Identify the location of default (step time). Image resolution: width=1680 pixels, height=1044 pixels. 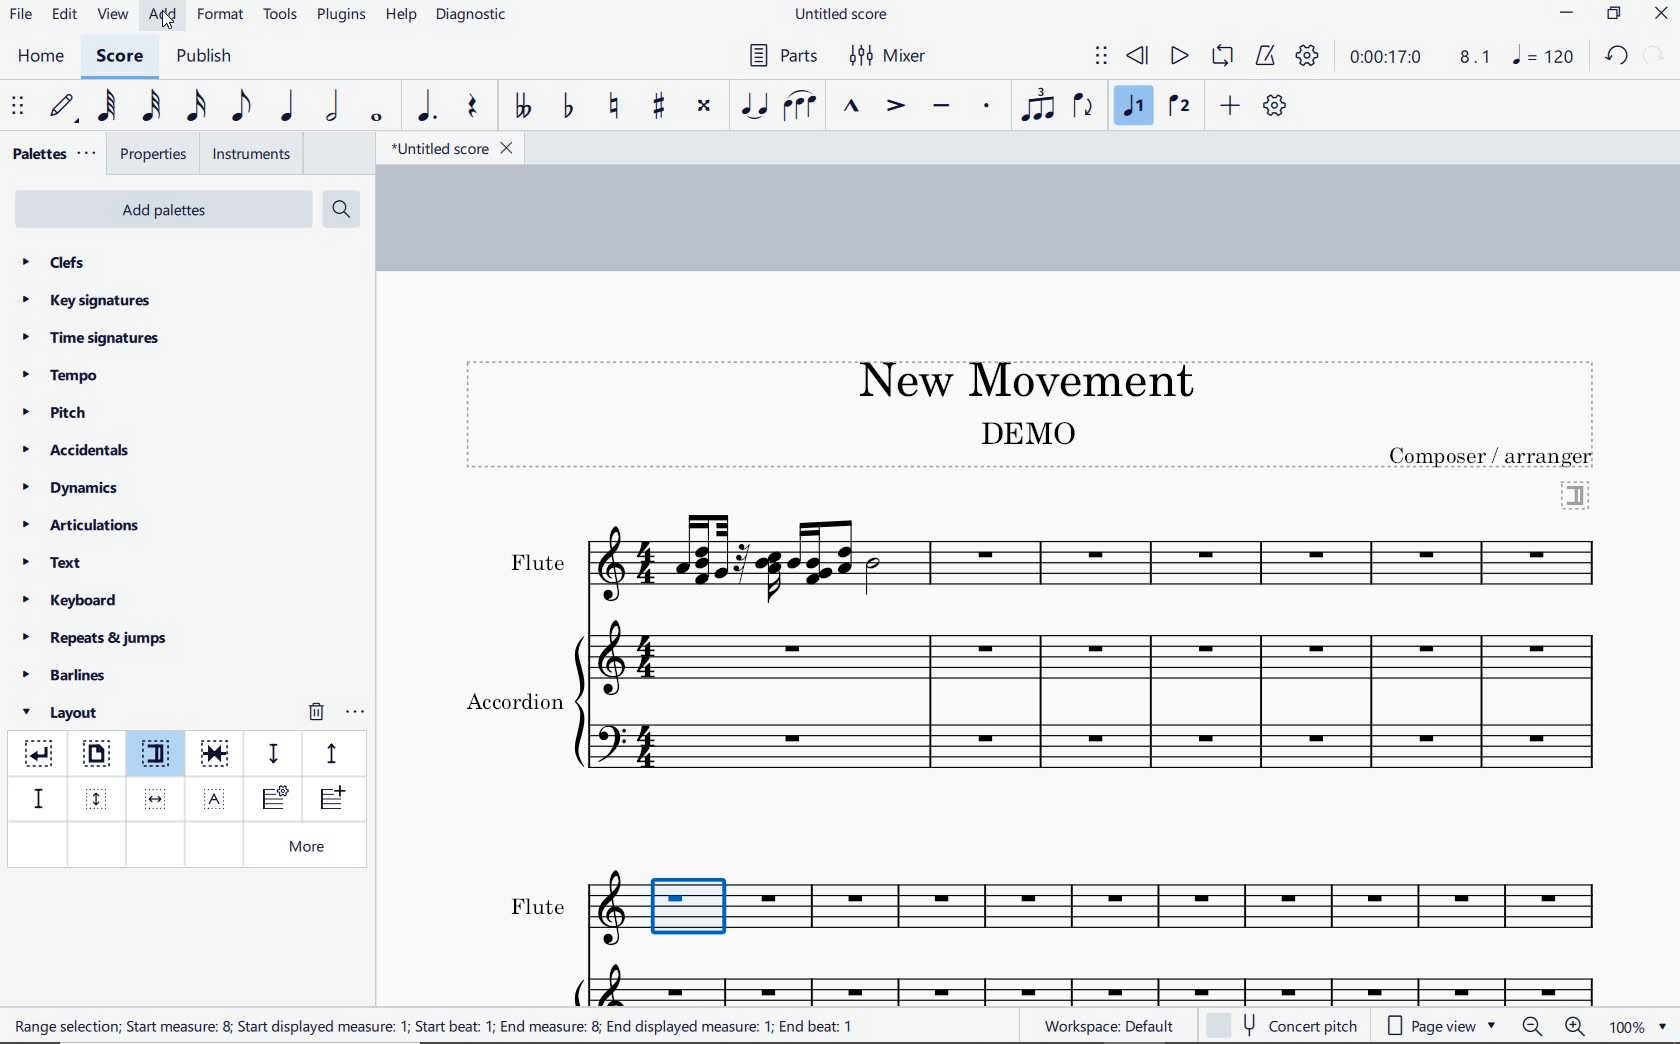
(64, 107).